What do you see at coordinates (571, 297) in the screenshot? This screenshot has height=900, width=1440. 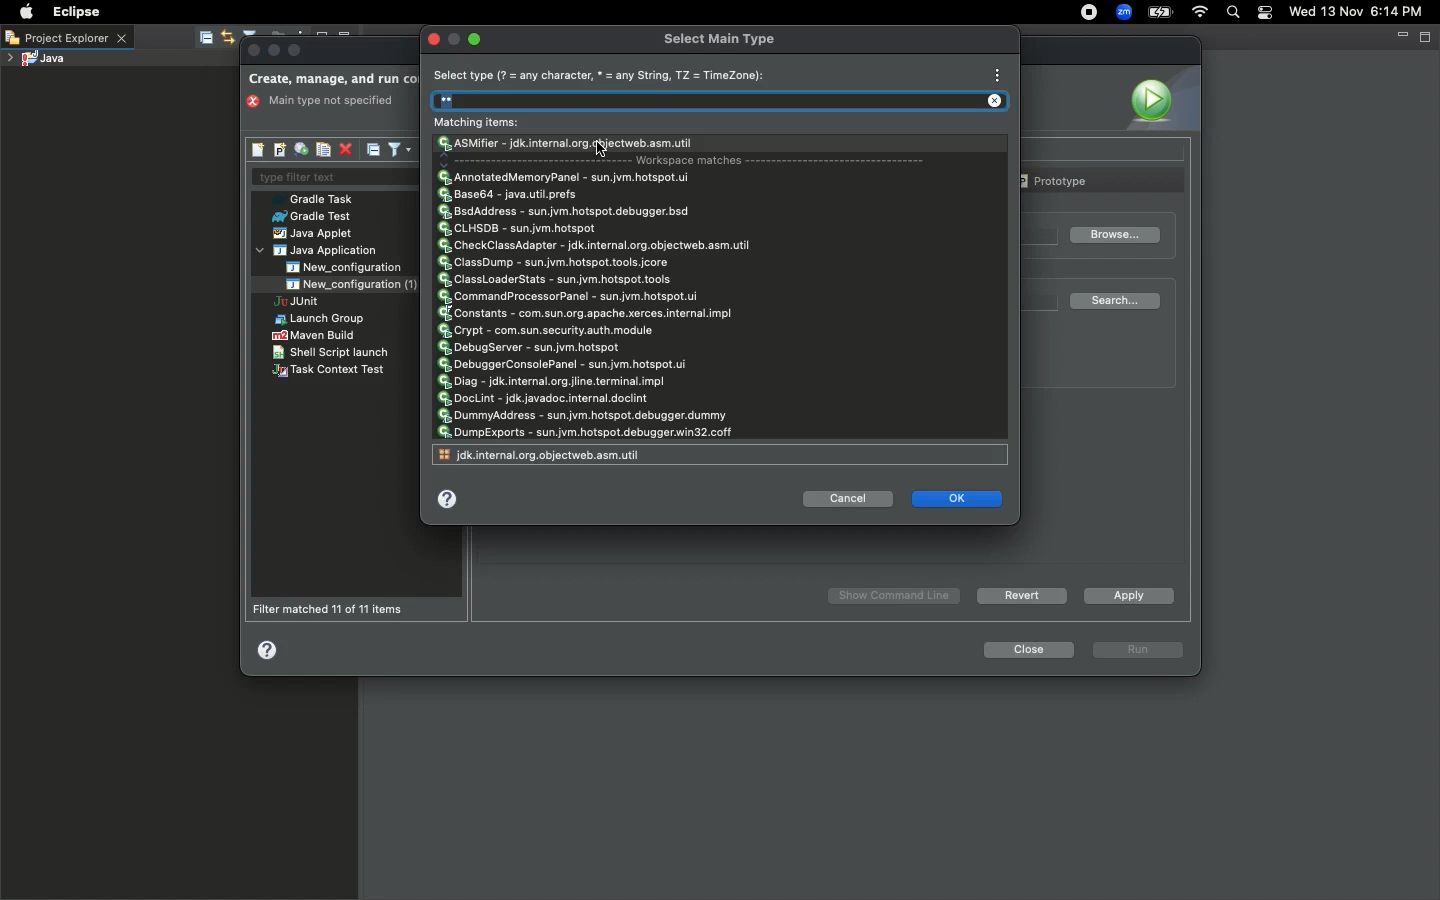 I see `CommandProcessorPanel - sun.jvm.hotspot.ui` at bounding box center [571, 297].